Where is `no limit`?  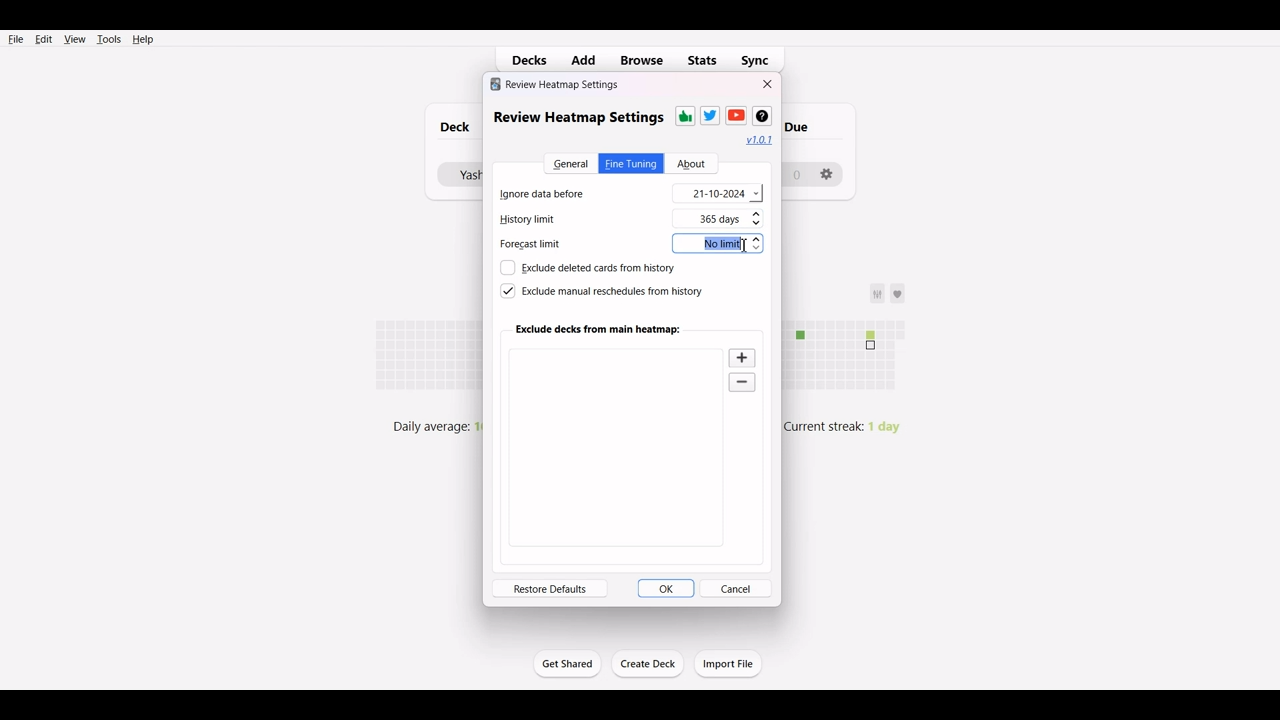
no limit is located at coordinates (721, 245).